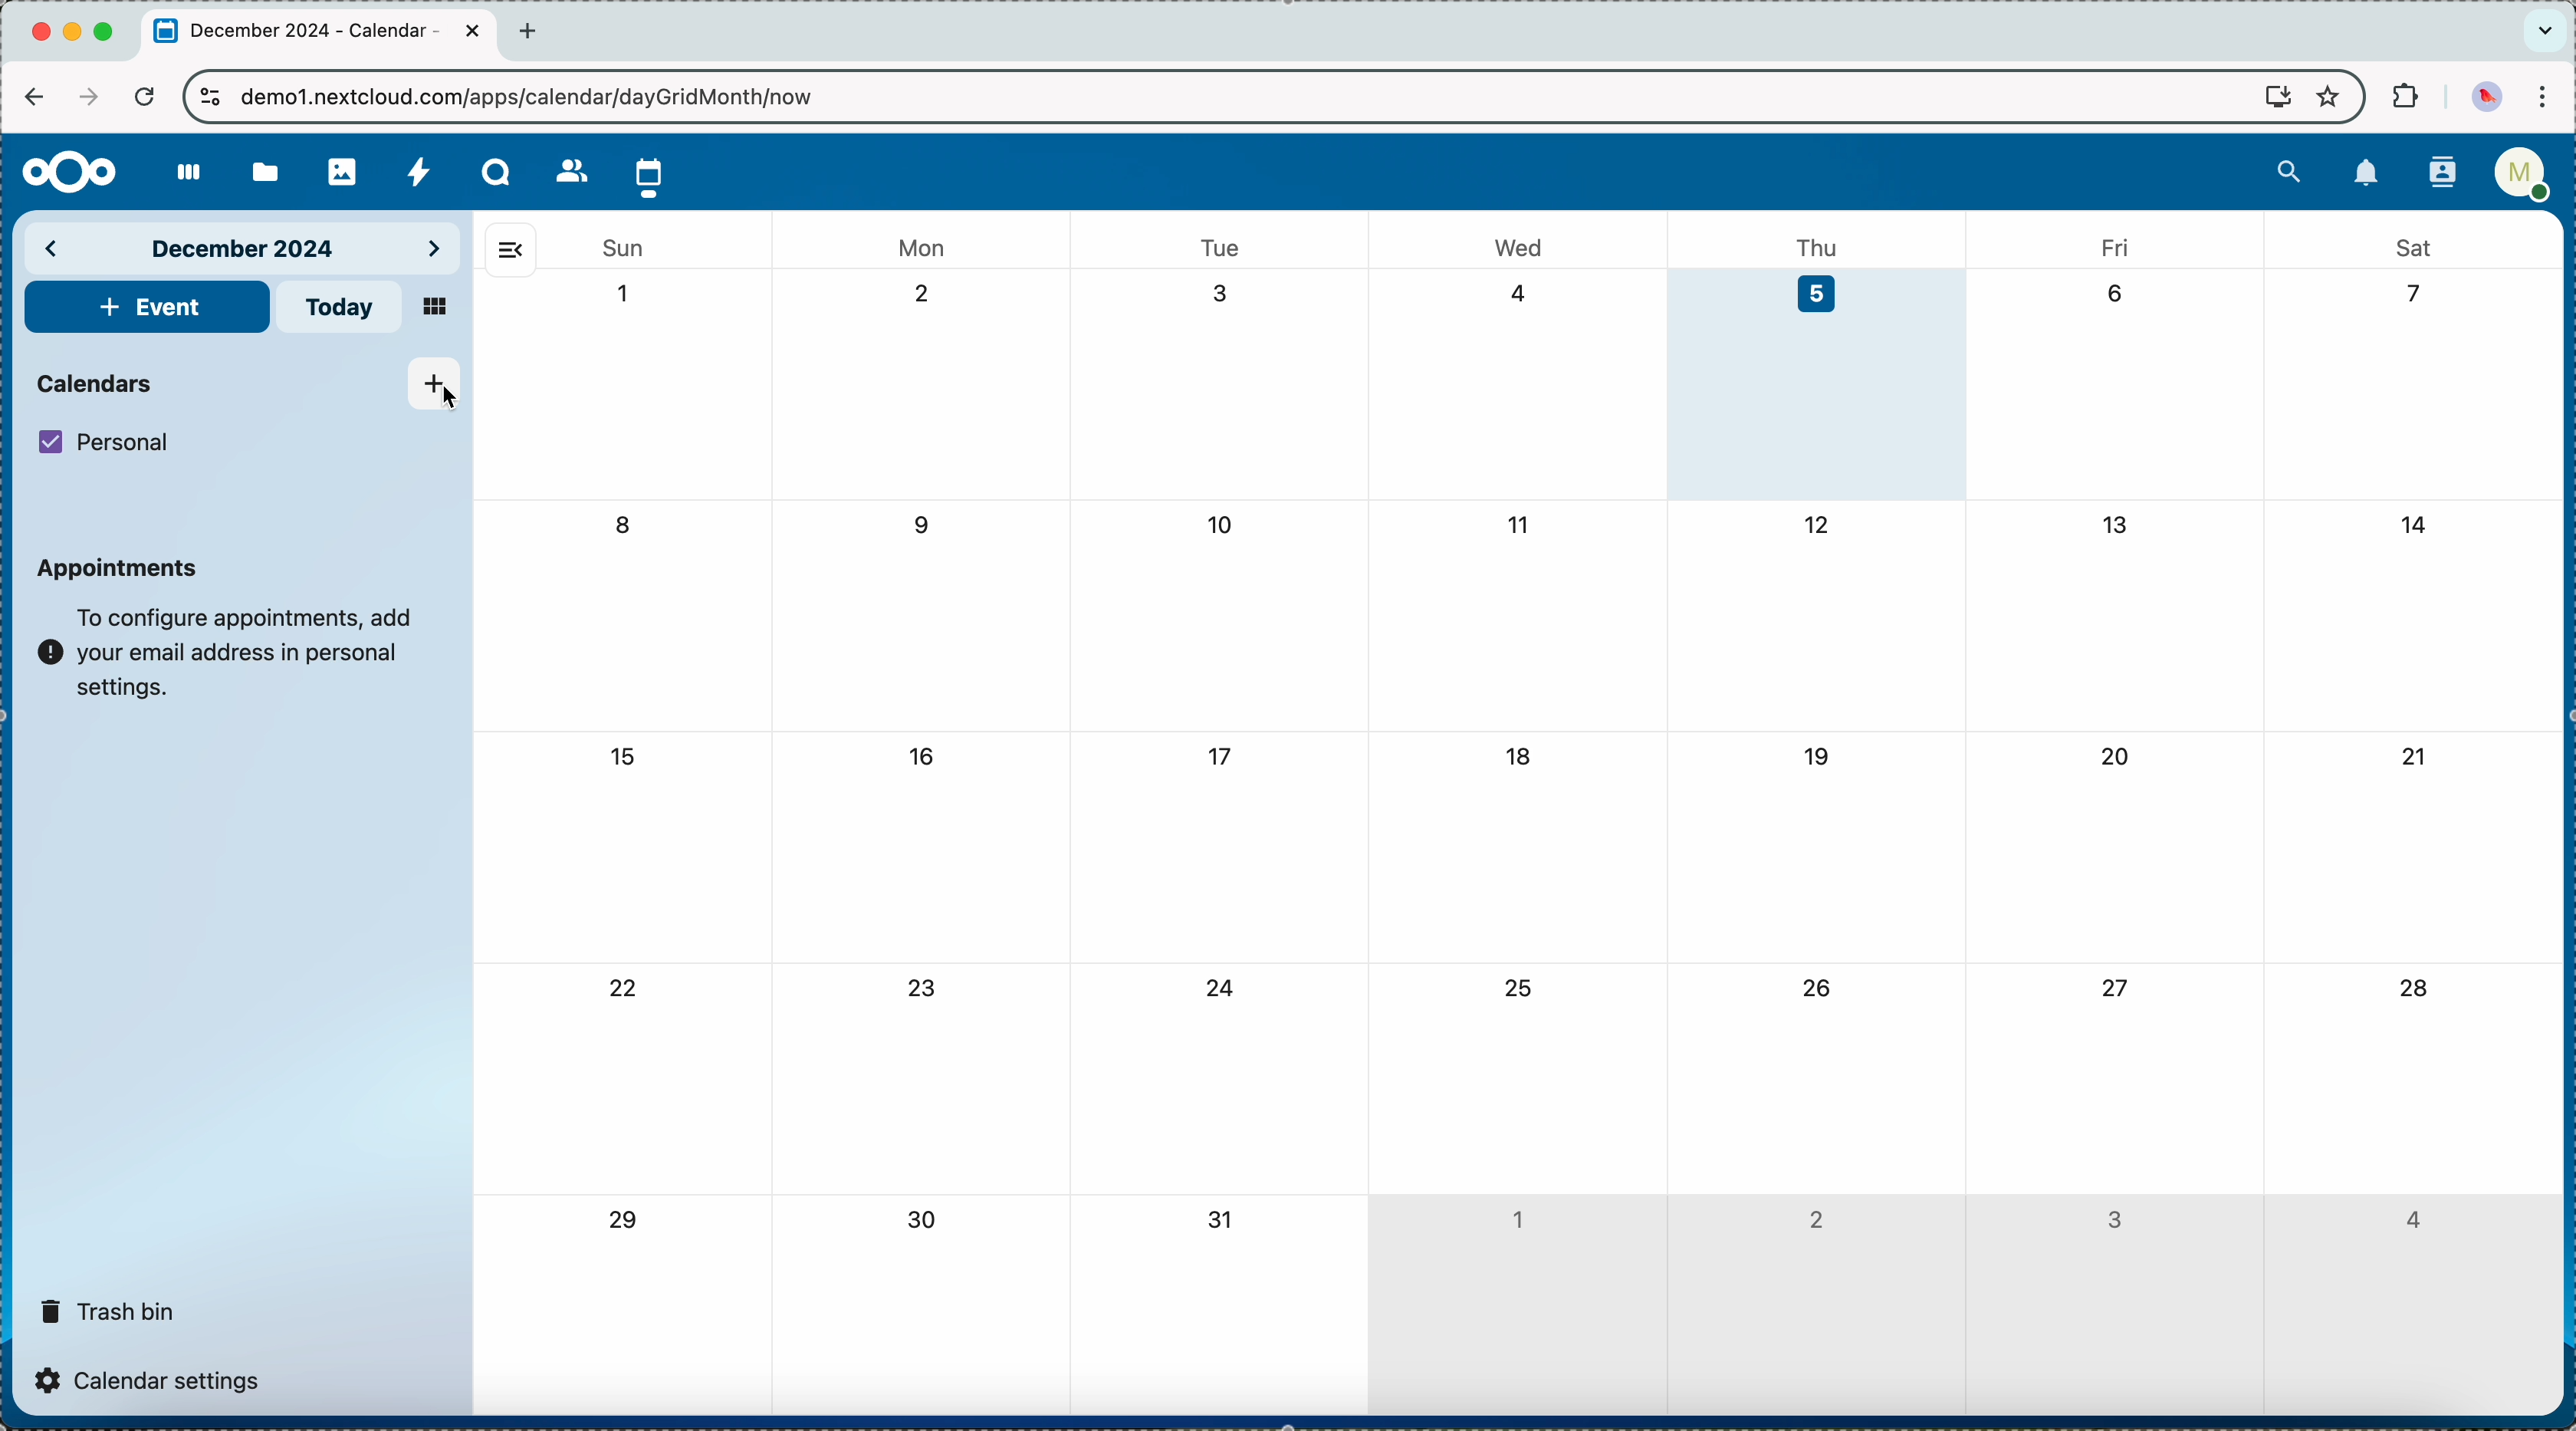 The height and width of the screenshot is (1431, 2576). Describe the element at coordinates (1222, 1221) in the screenshot. I see `31` at that location.